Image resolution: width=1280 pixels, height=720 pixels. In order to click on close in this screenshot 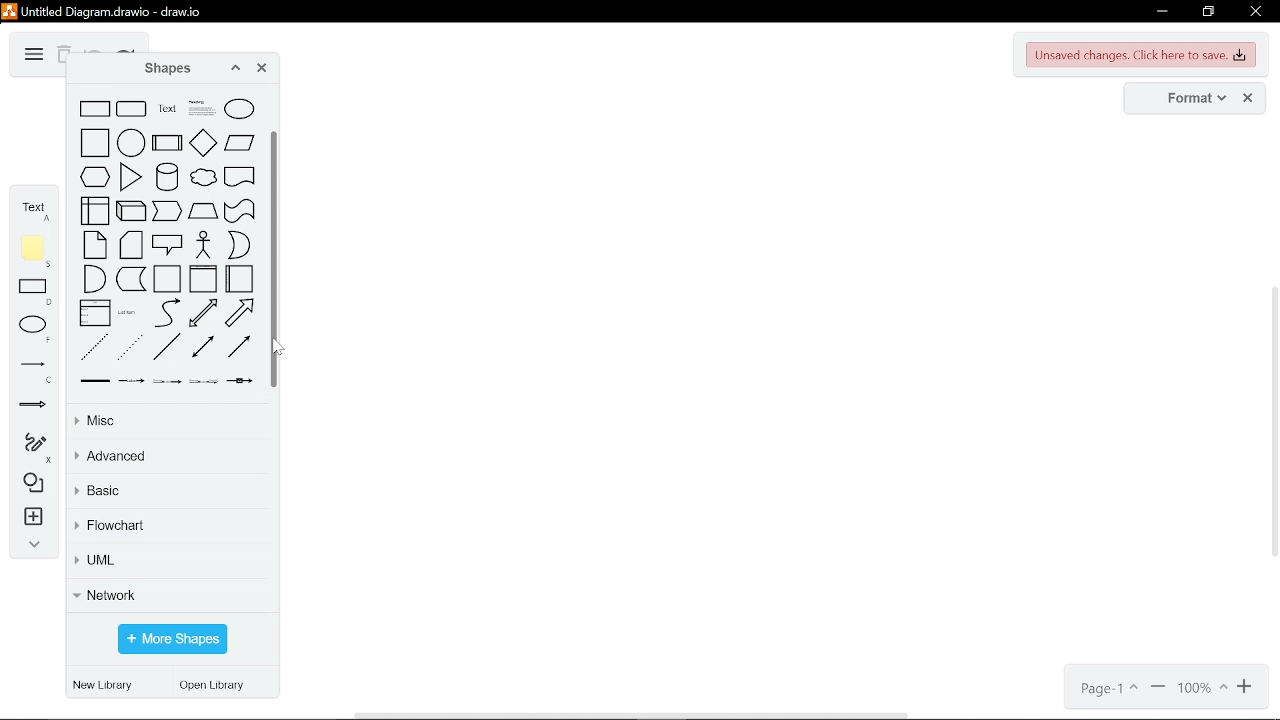, I will do `click(262, 70)`.